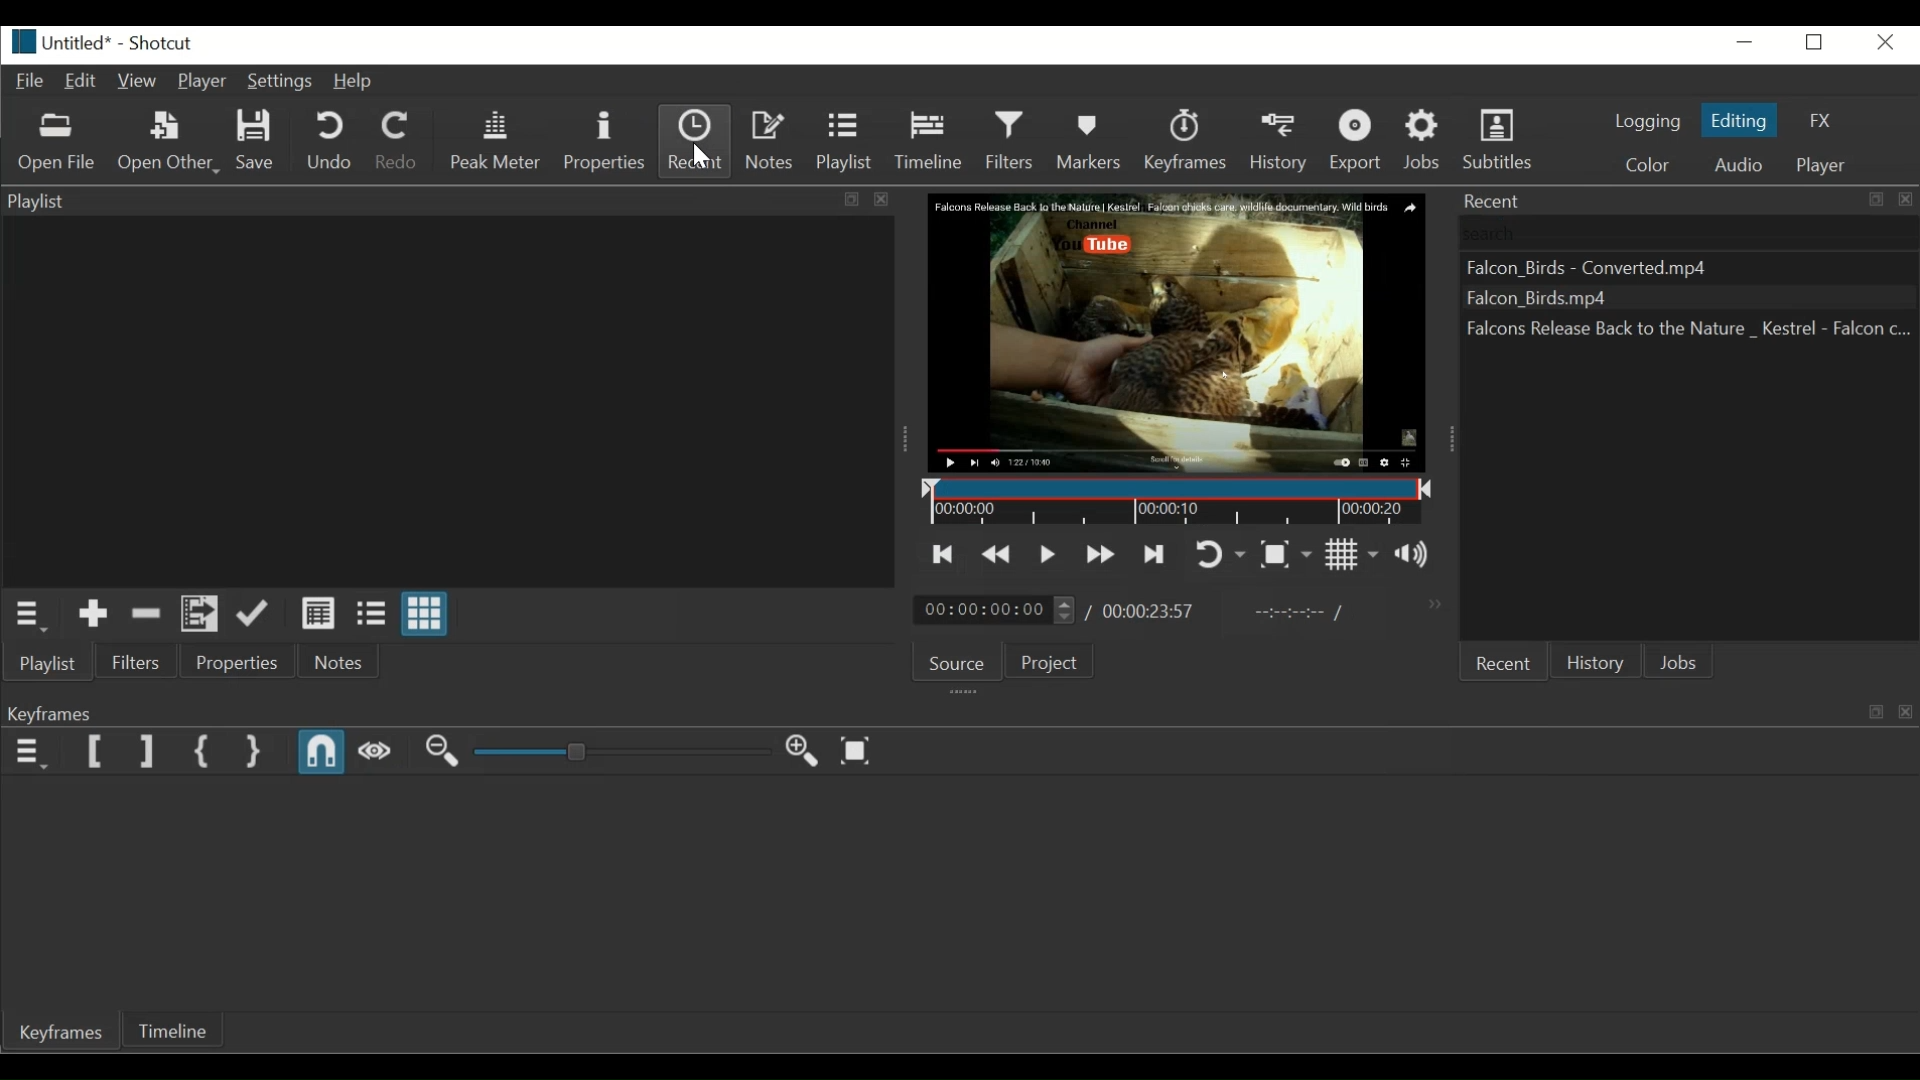 This screenshot has height=1080, width=1920. Describe the element at coordinates (444, 403) in the screenshot. I see `Clip thumbnail` at that location.